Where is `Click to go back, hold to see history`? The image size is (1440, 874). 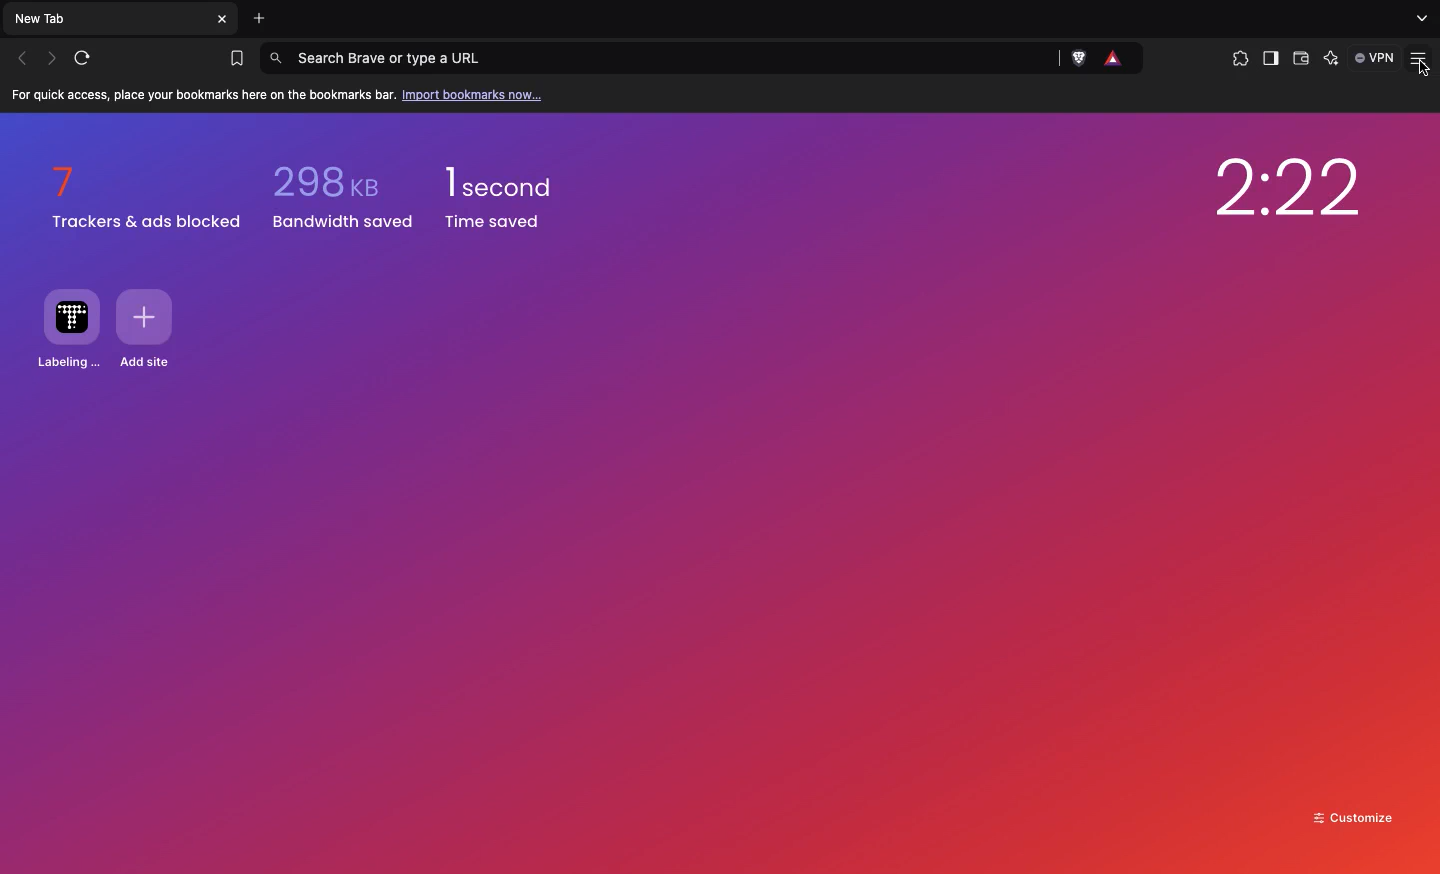 Click to go back, hold to see history is located at coordinates (21, 59).